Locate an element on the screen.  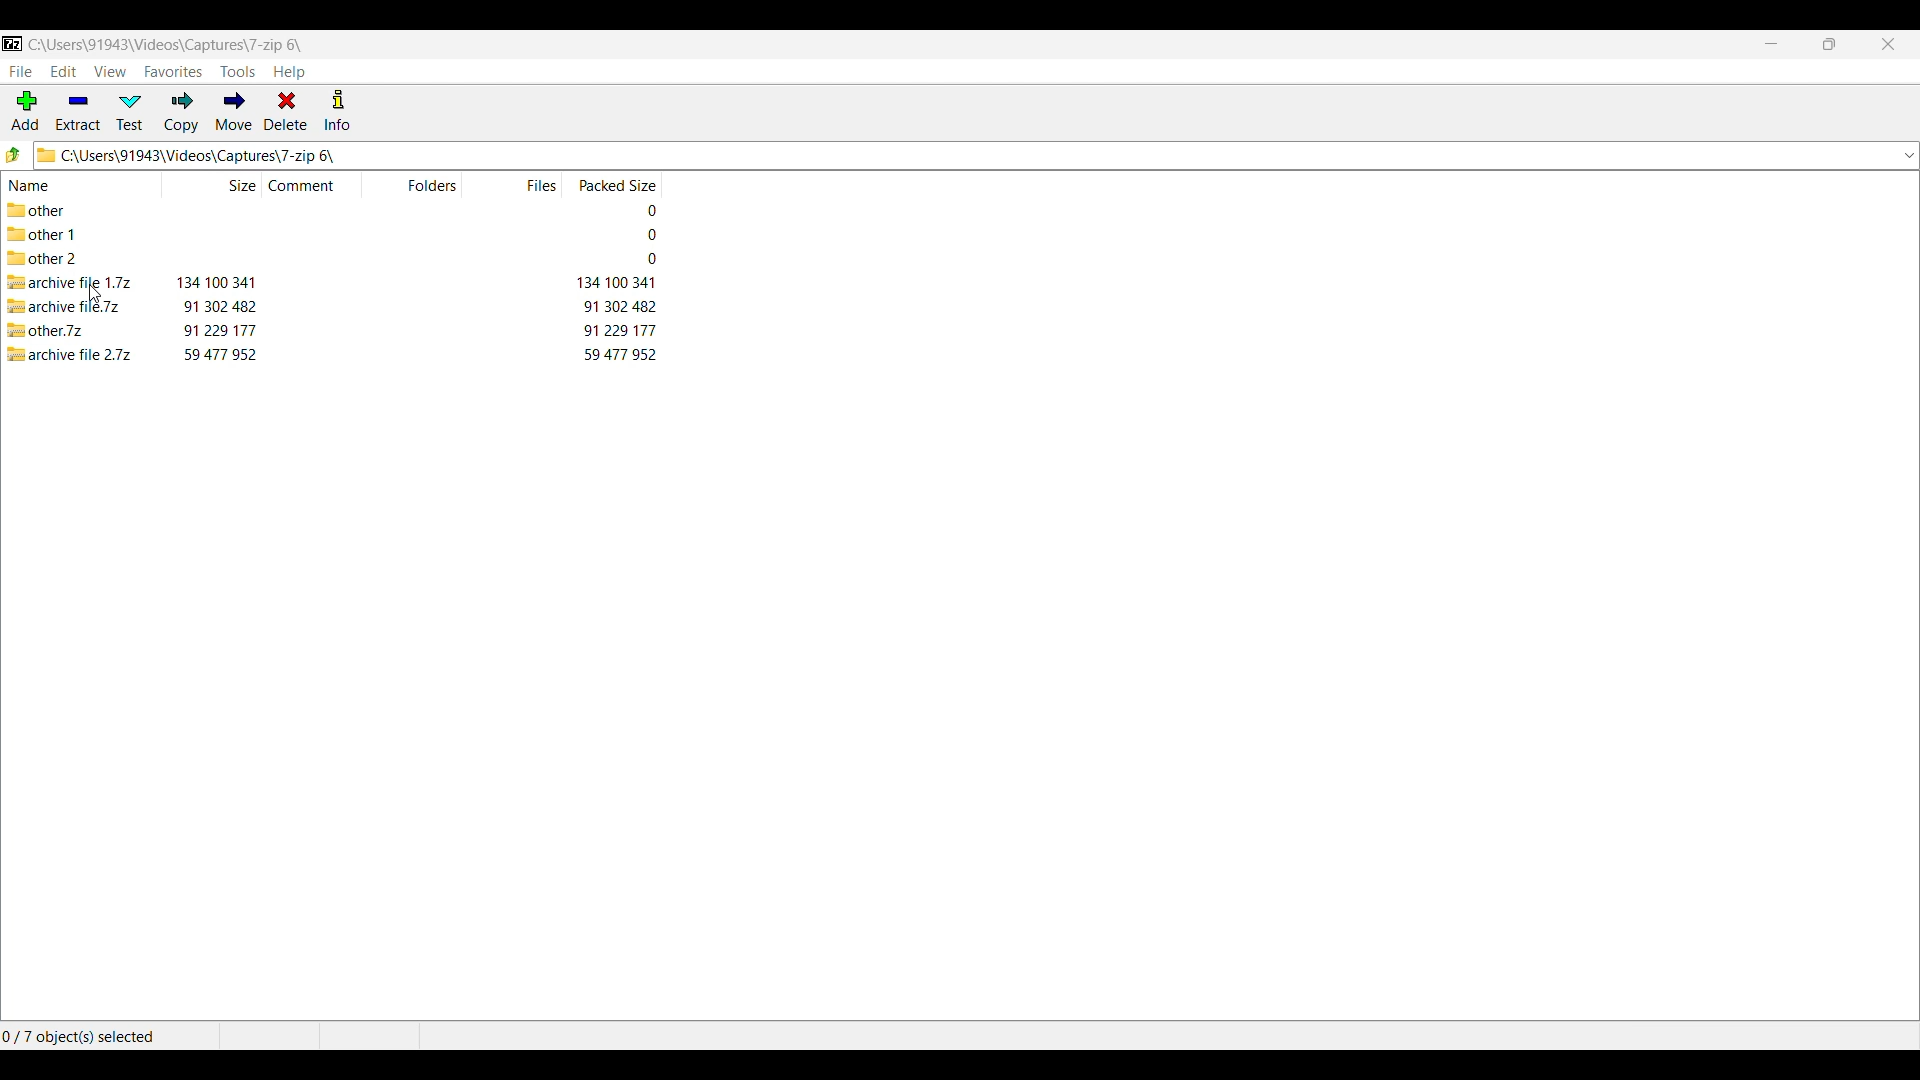
Info is located at coordinates (337, 109).